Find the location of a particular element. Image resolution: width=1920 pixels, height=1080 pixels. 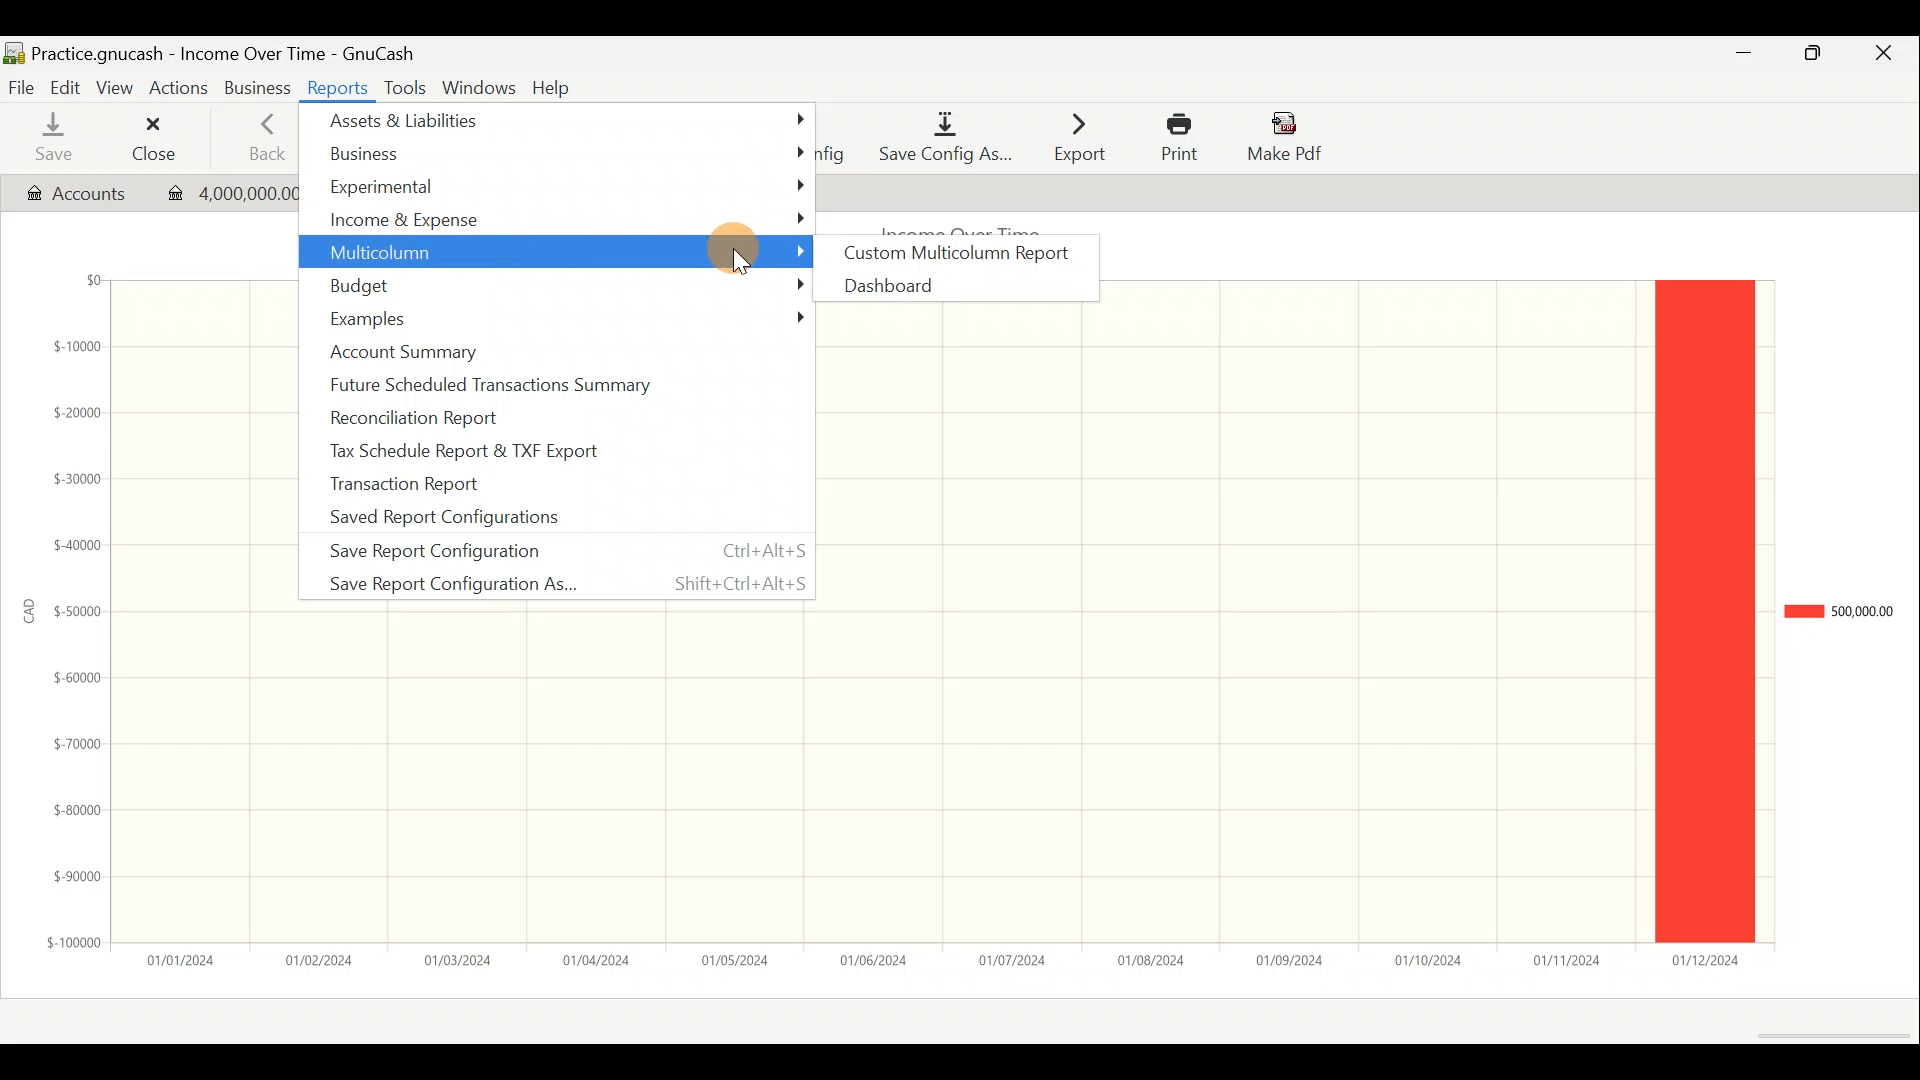

Help is located at coordinates (556, 85).